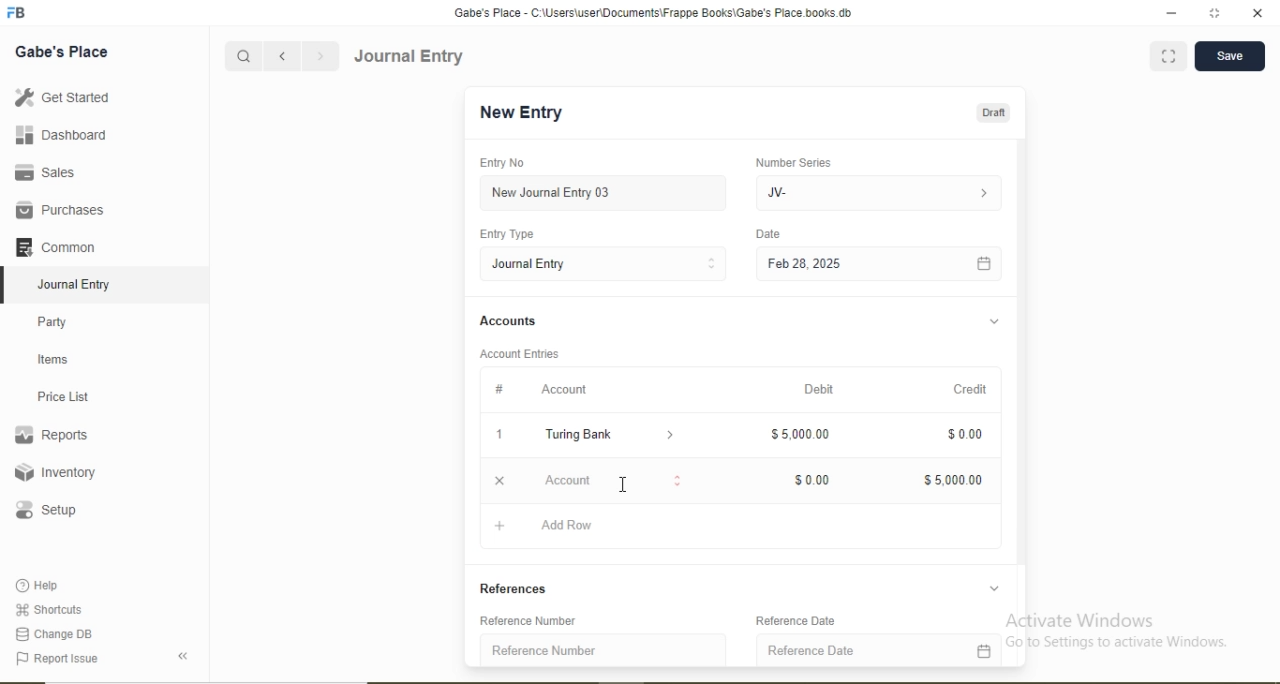 This screenshot has width=1280, height=684. What do you see at coordinates (62, 52) in the screenshot?
I see `Gabe's Place` at bounding box center [62, 52].